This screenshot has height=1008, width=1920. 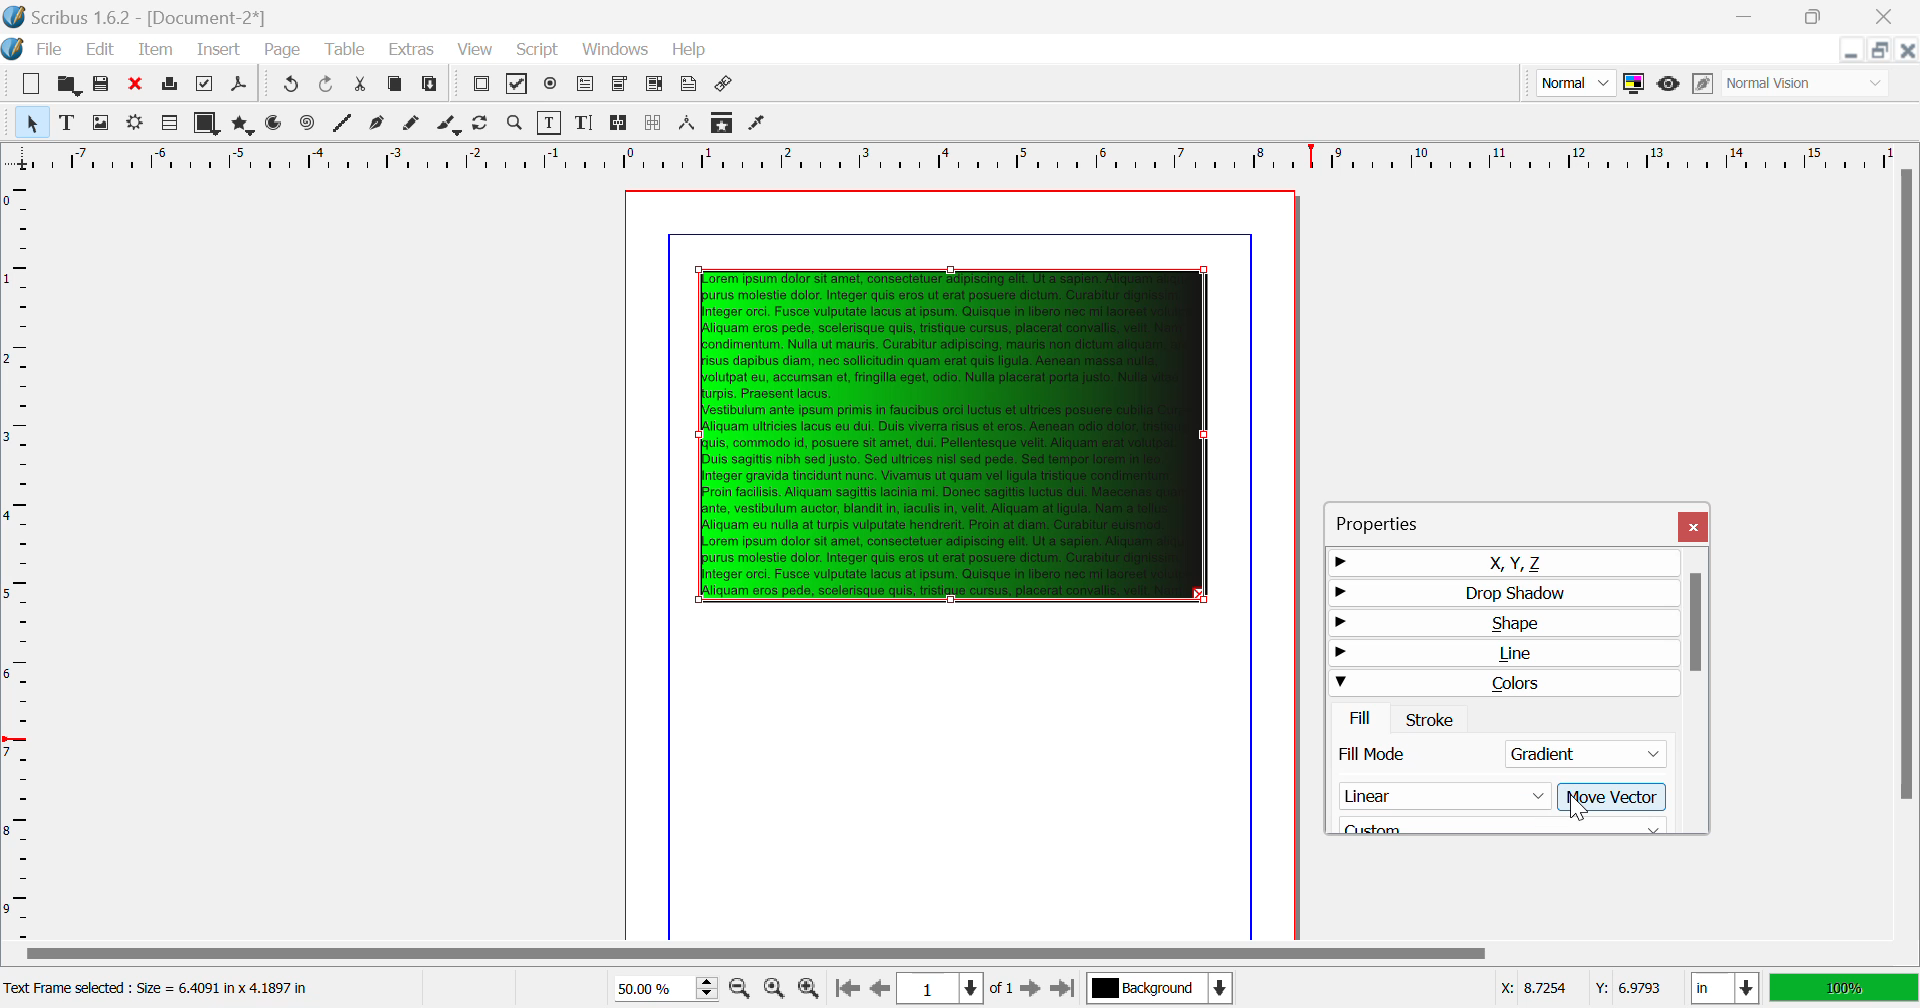 I want to click on Measurements, so click(x=689, y=125).